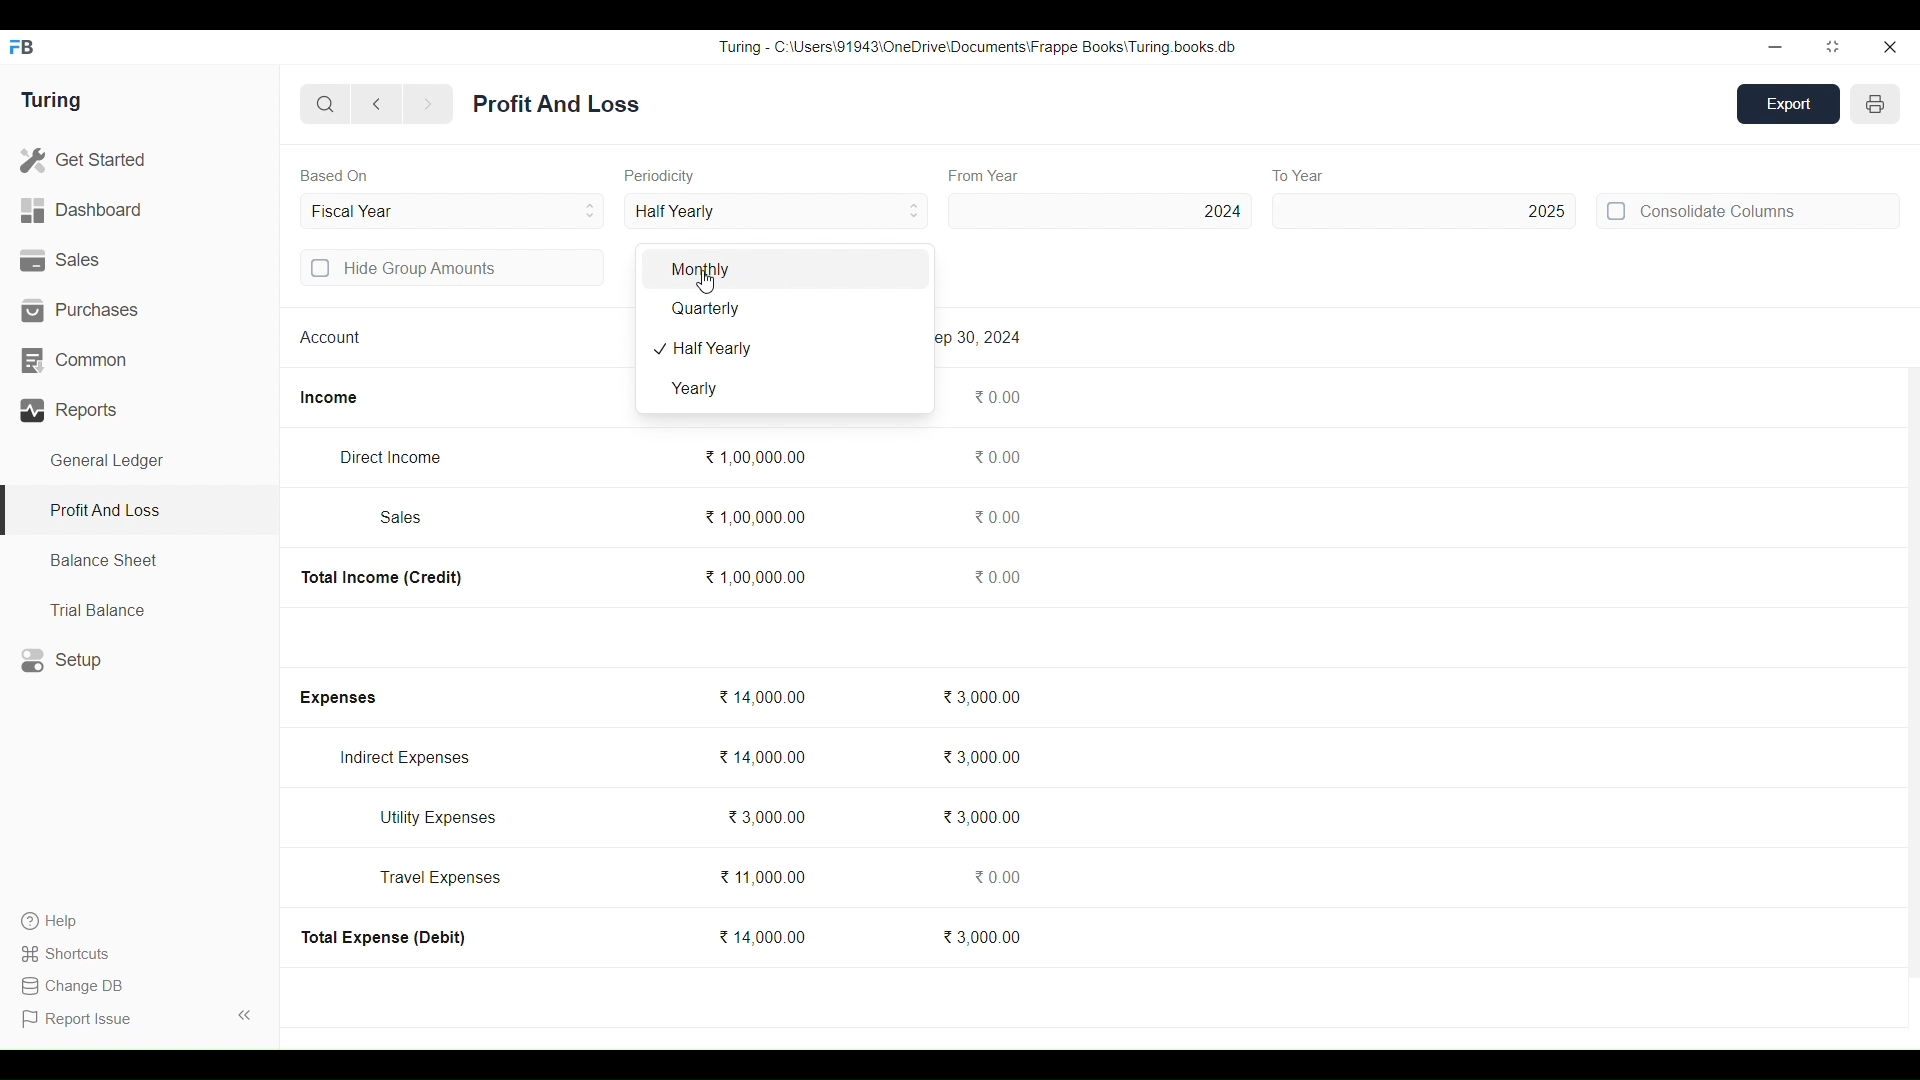  What do you see at coordinates (80, 1019) in the screenshot?
I see `Report Issue` at bounding box center [80, 1019].